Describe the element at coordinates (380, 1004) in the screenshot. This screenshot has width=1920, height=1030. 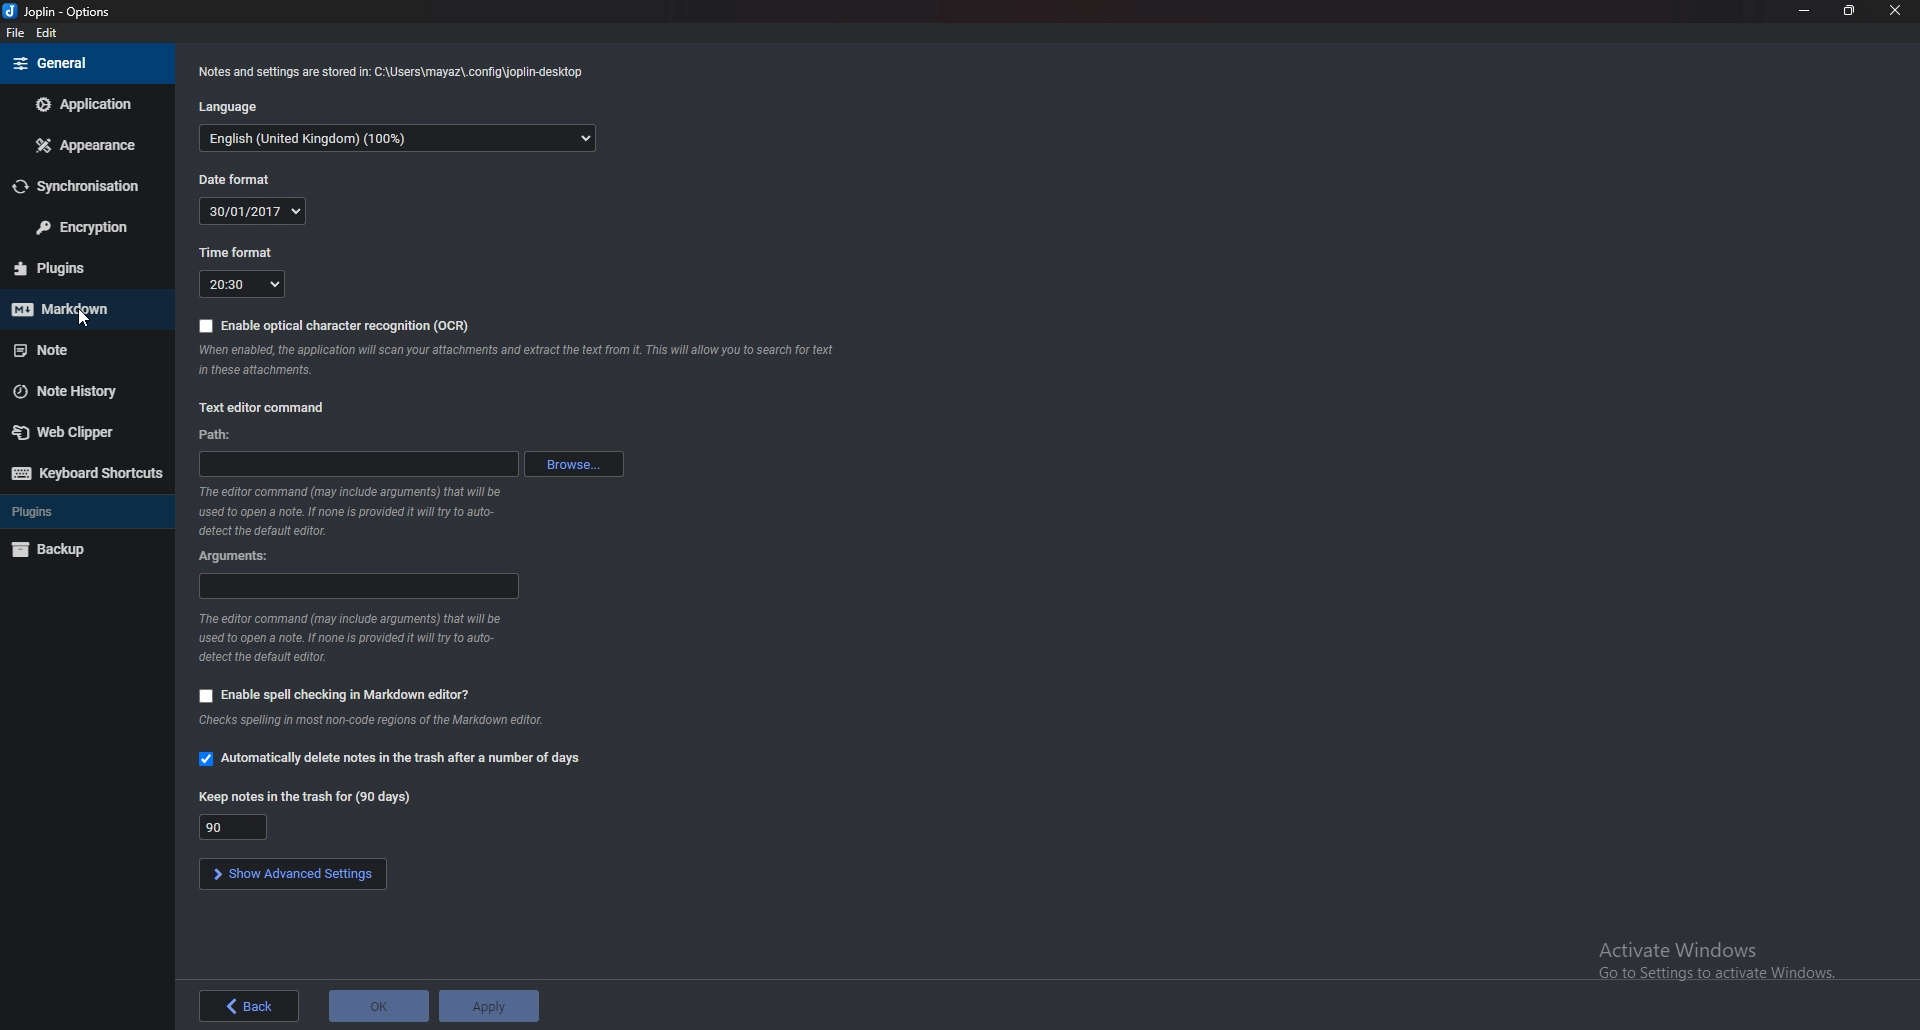
I see `ok` at that location.